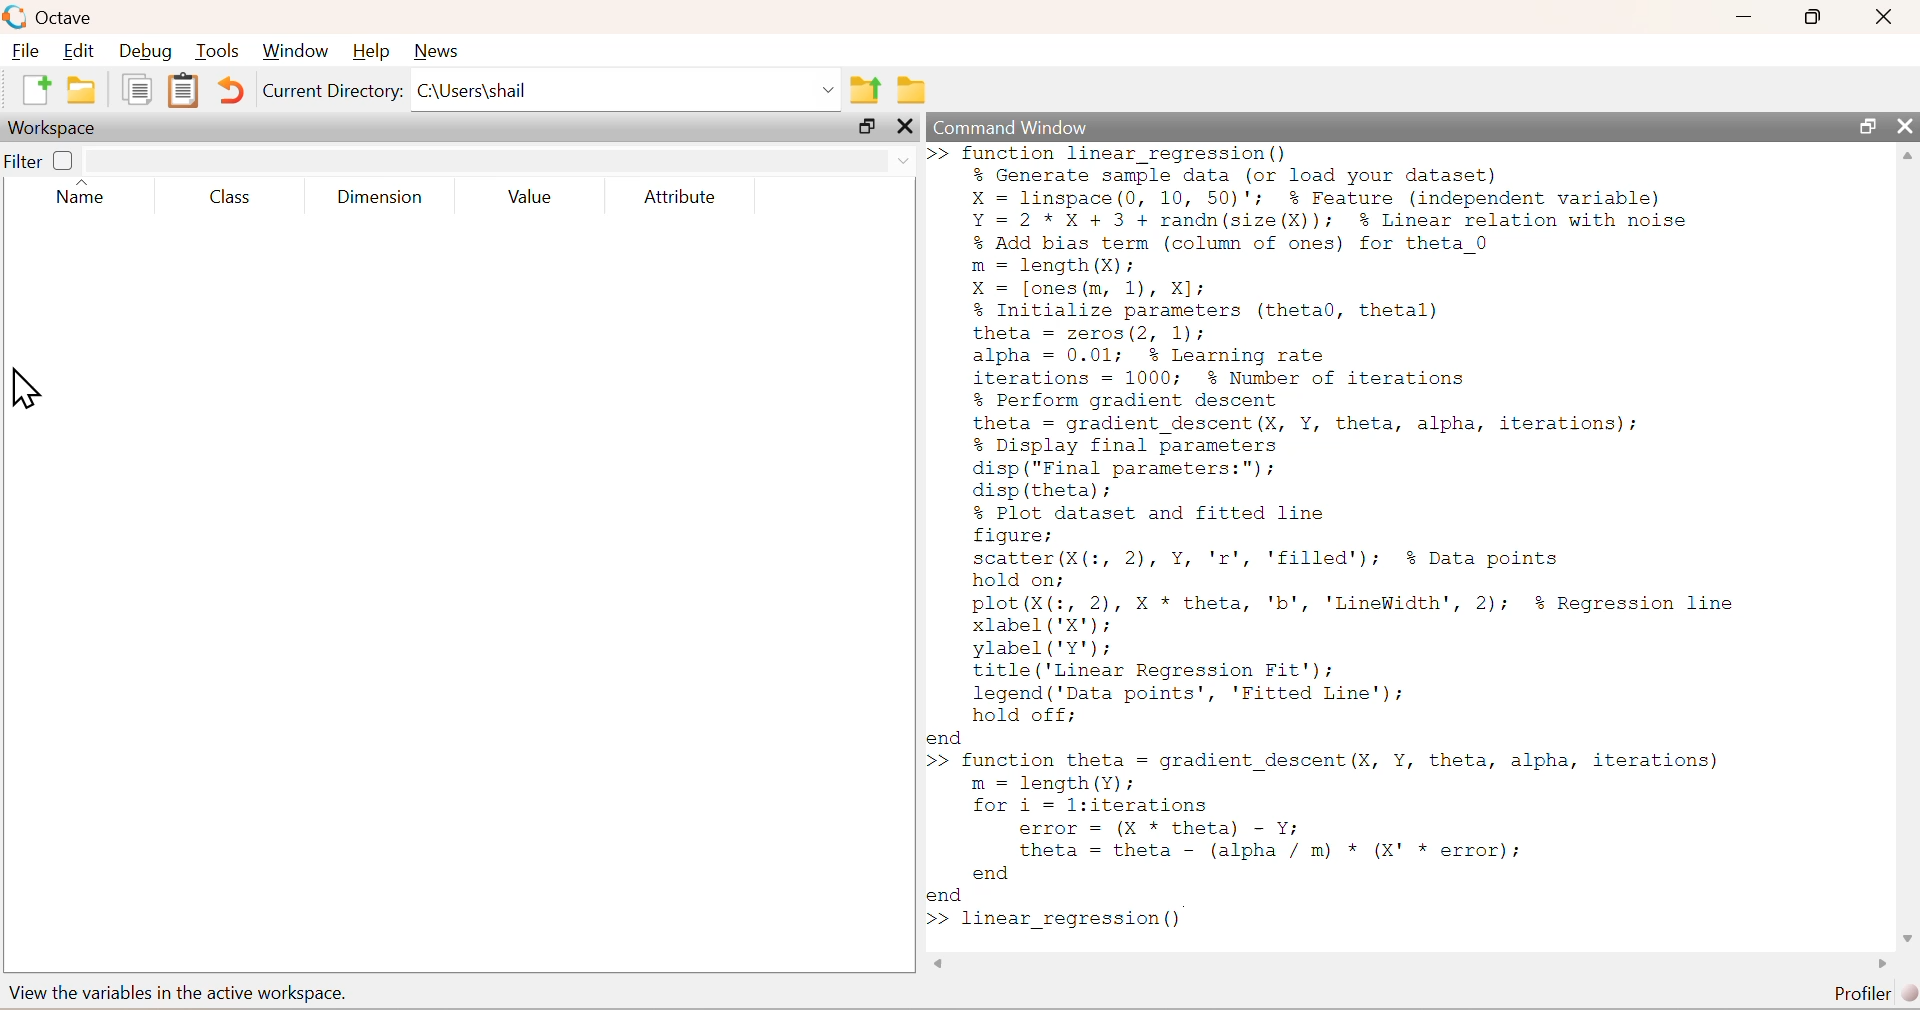  I want to click on scroll right, so click(939, 963).